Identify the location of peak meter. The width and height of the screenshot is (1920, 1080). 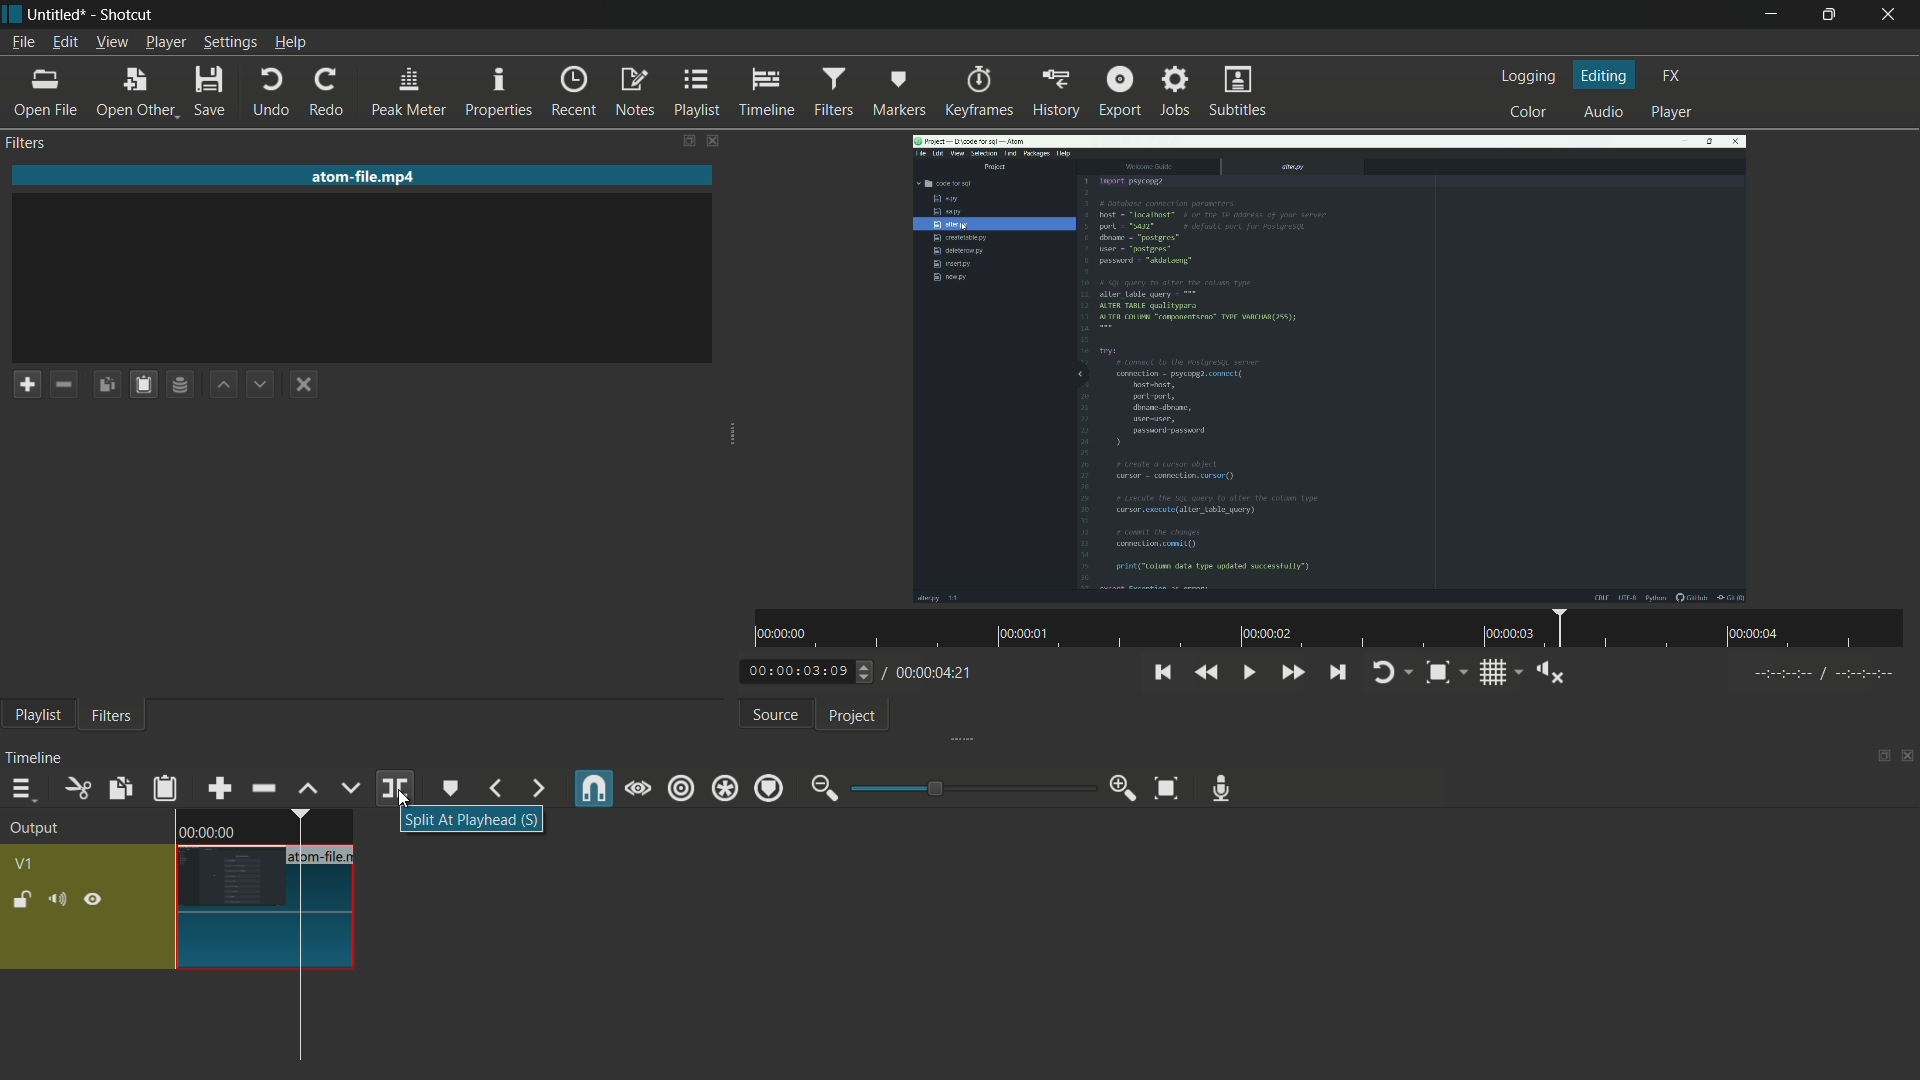
(409, 93).